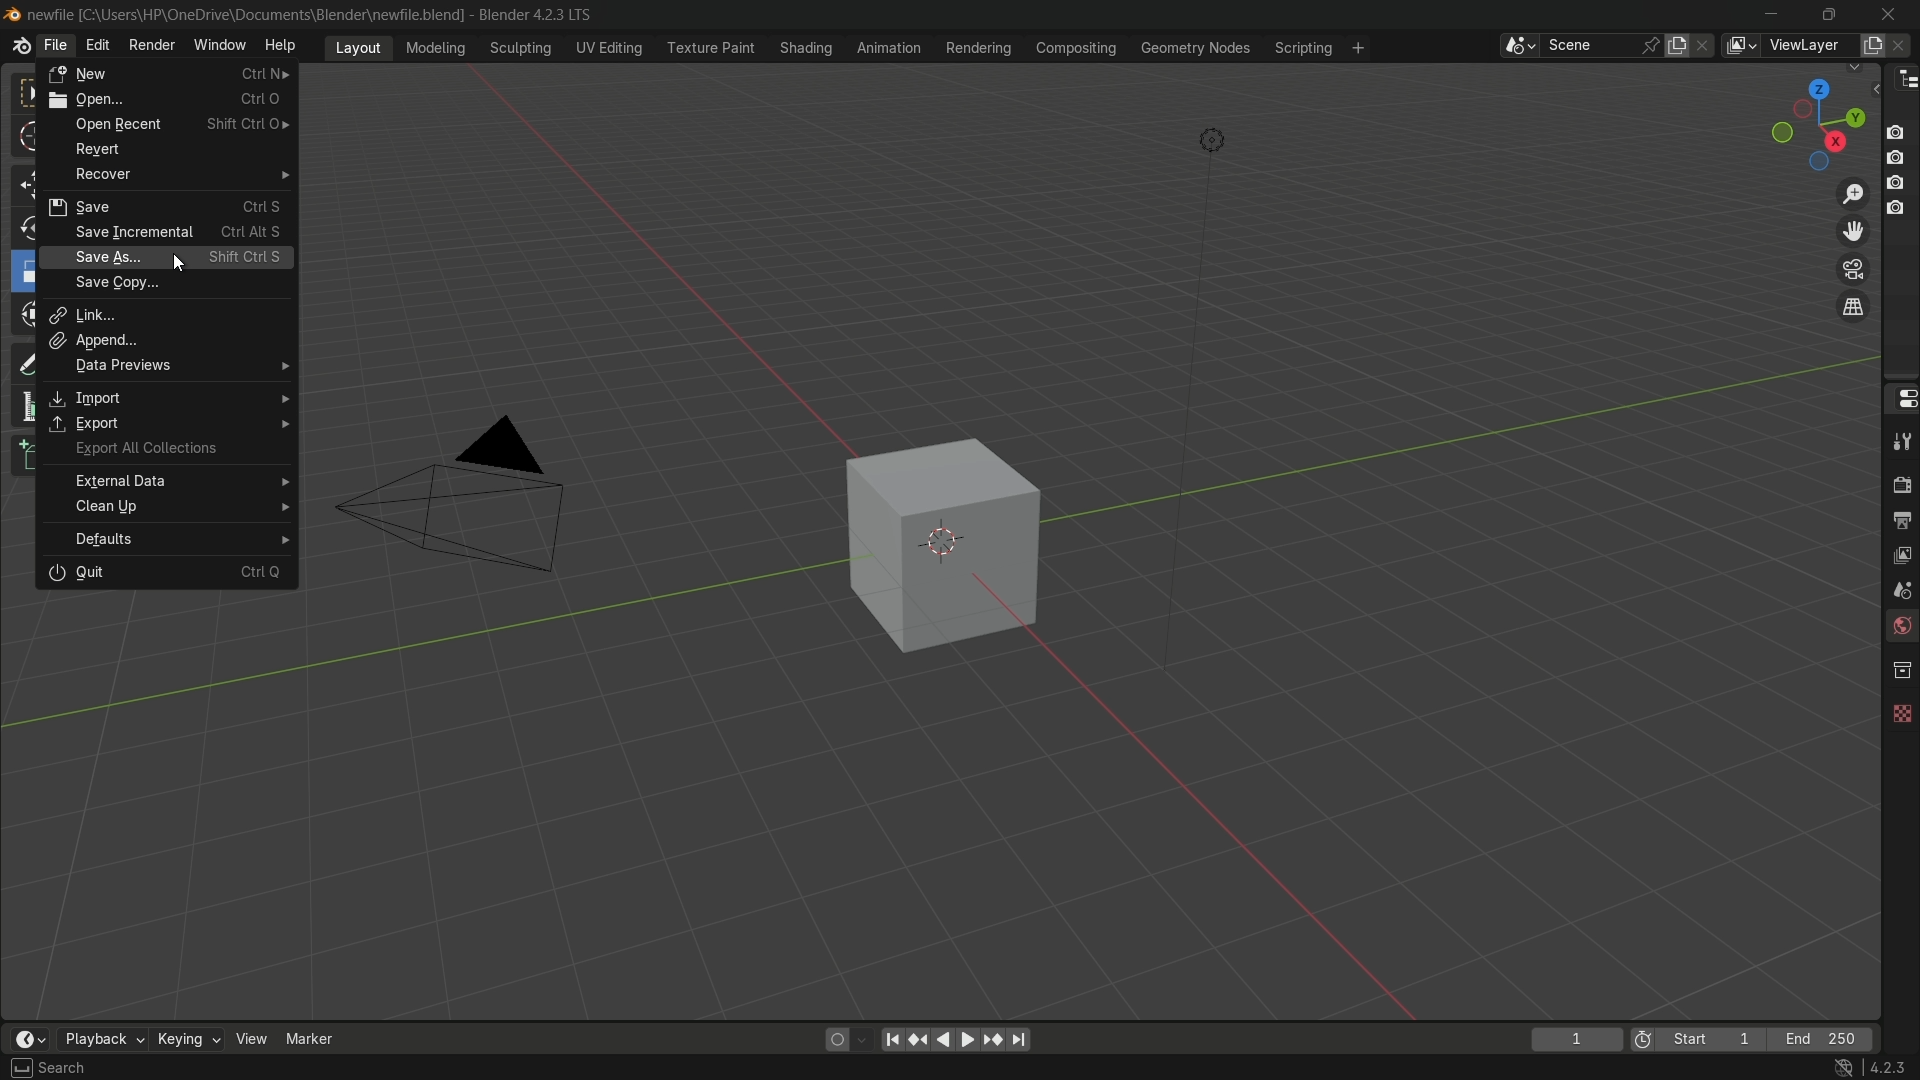  What do you see at coordinates (152, 43) in the screenshot?
I see `render menu` at bounding box center [152, 43].